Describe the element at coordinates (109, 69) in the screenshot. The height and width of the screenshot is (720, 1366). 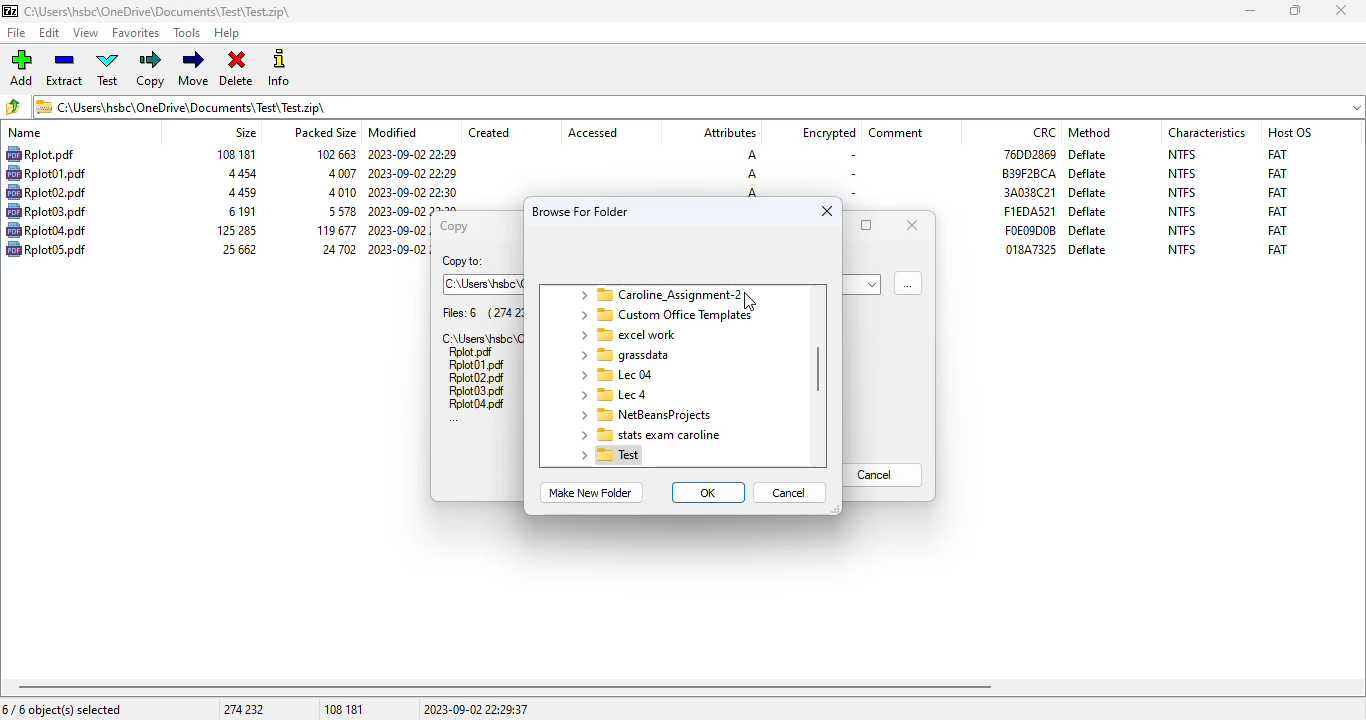
I see `test` at that location.